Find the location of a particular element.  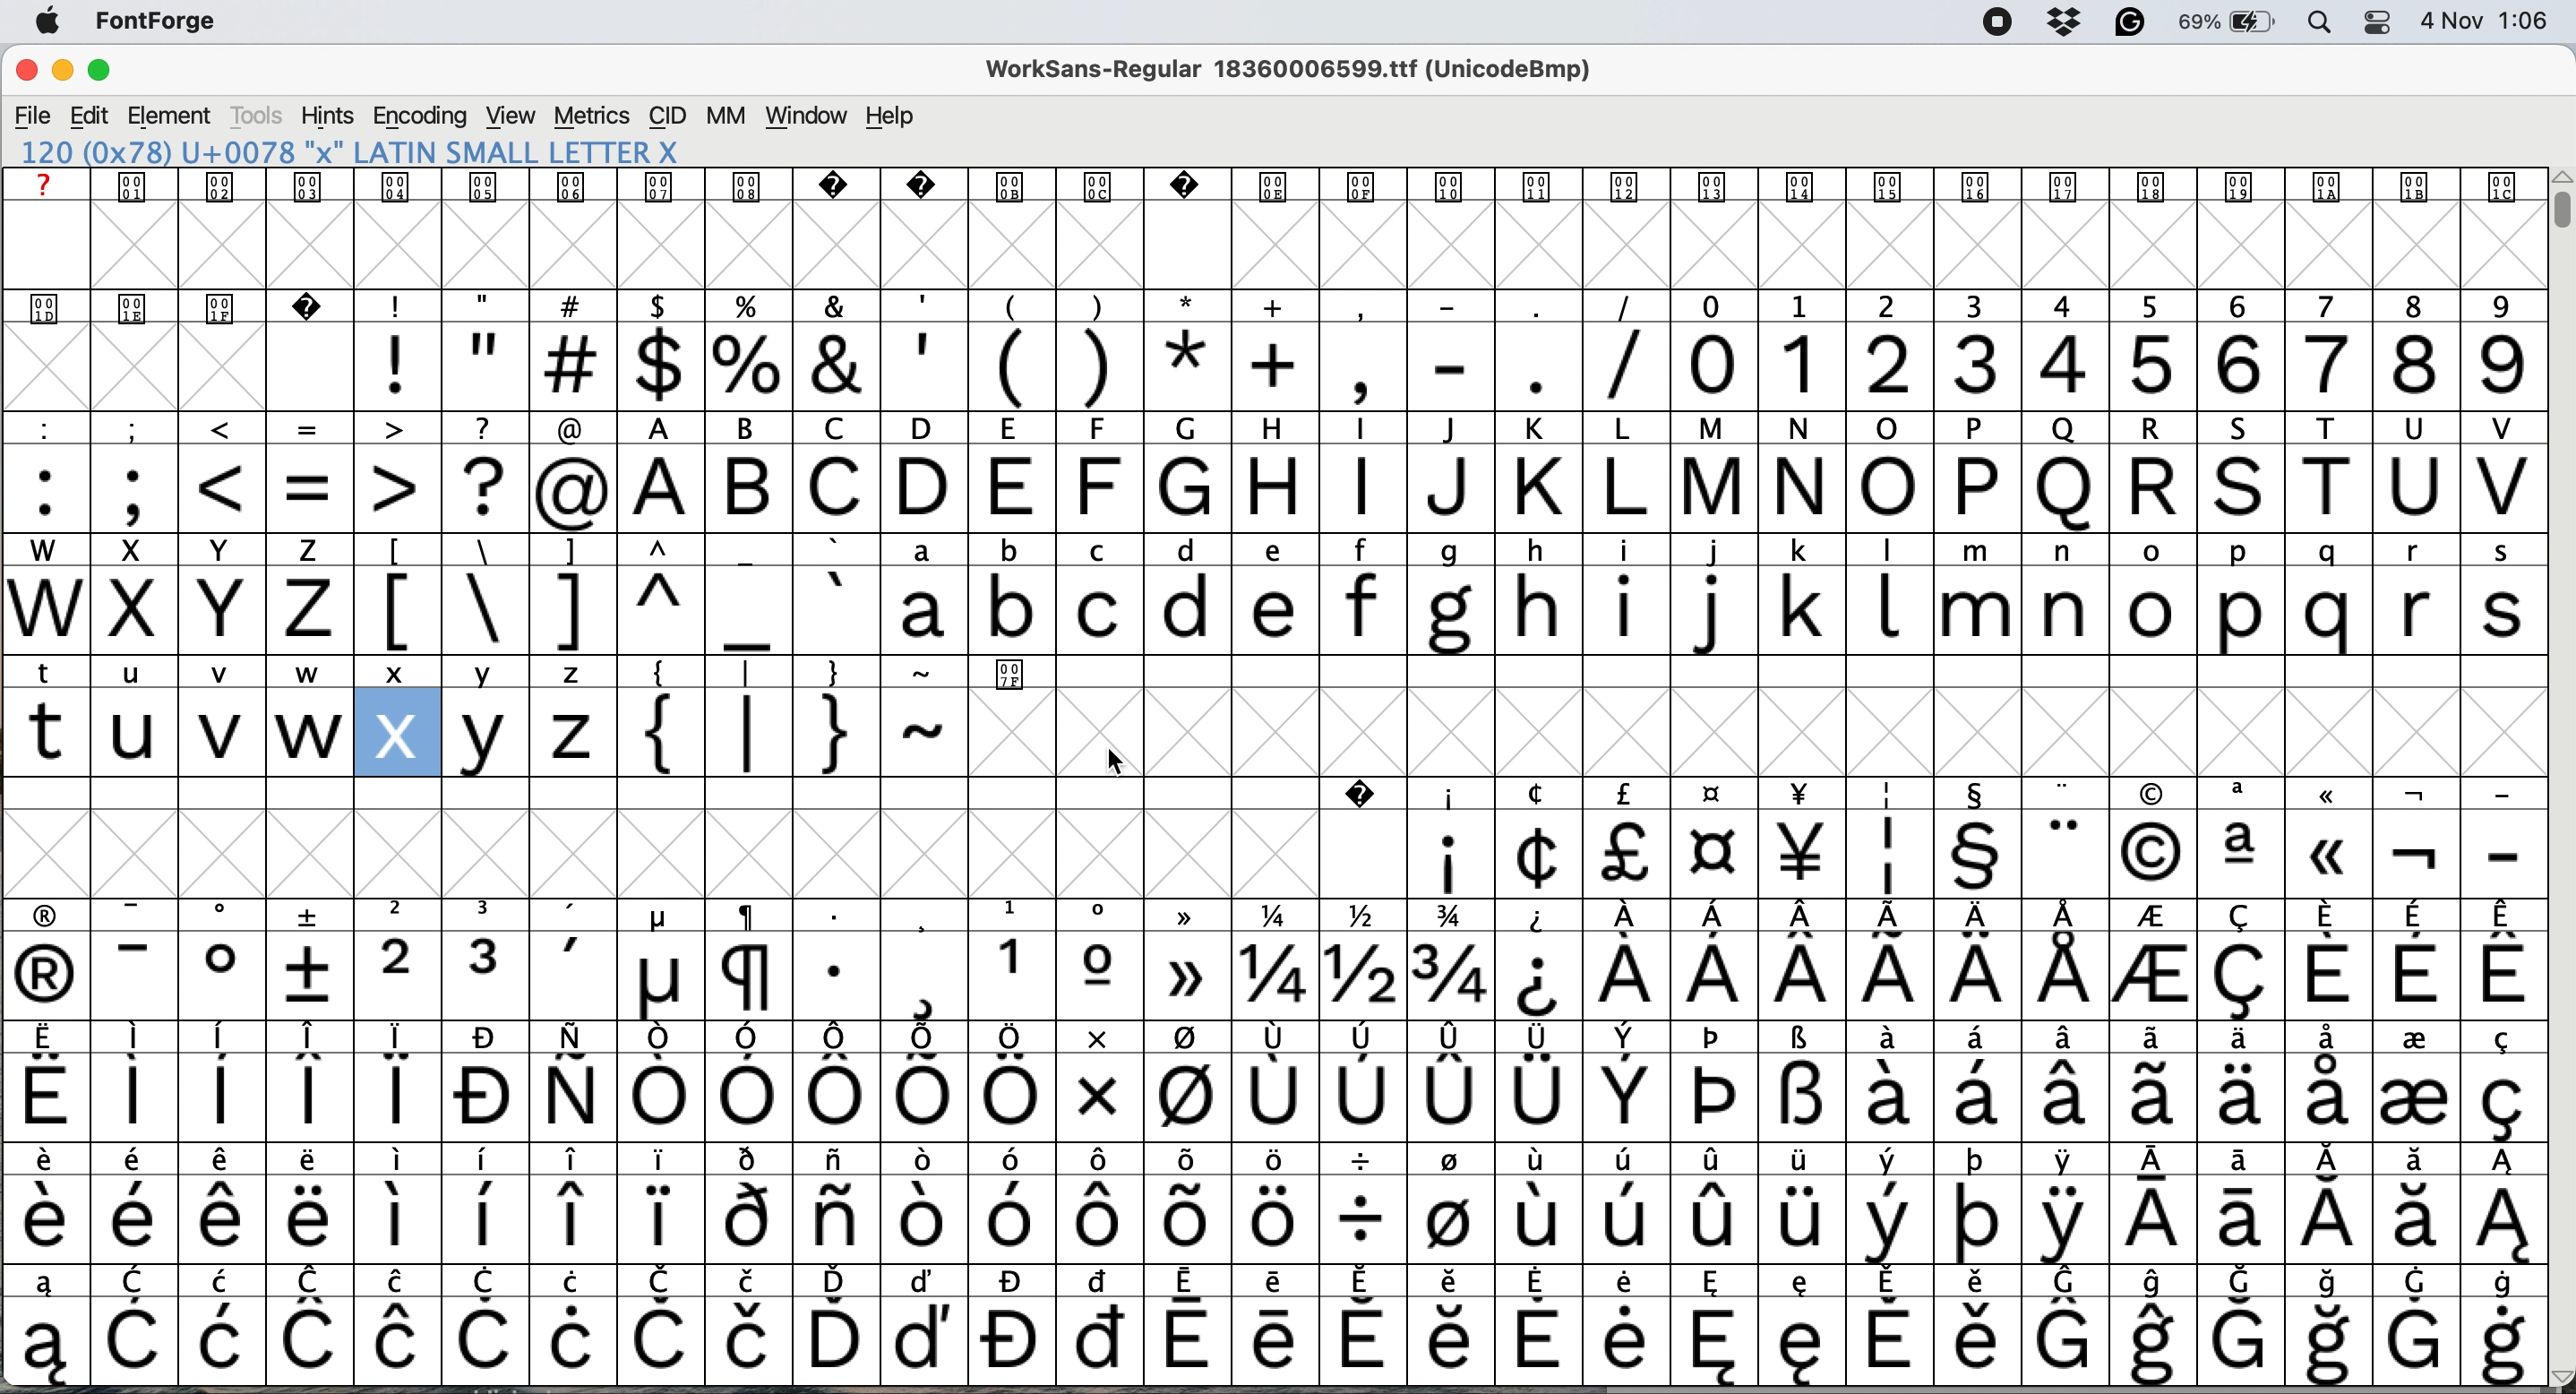

special characters is located at coordinates (658, 1100).